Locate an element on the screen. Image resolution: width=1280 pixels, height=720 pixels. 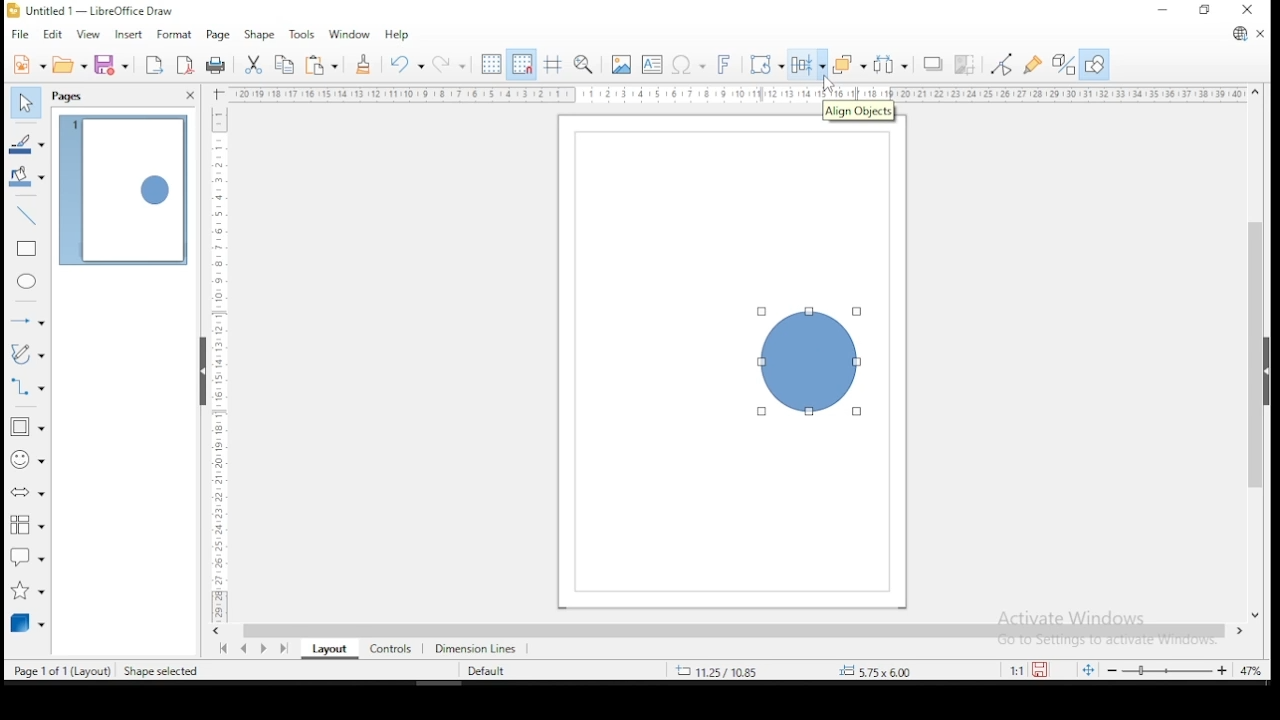
select at leat three items to distribute is located at coordinates (892, 64).